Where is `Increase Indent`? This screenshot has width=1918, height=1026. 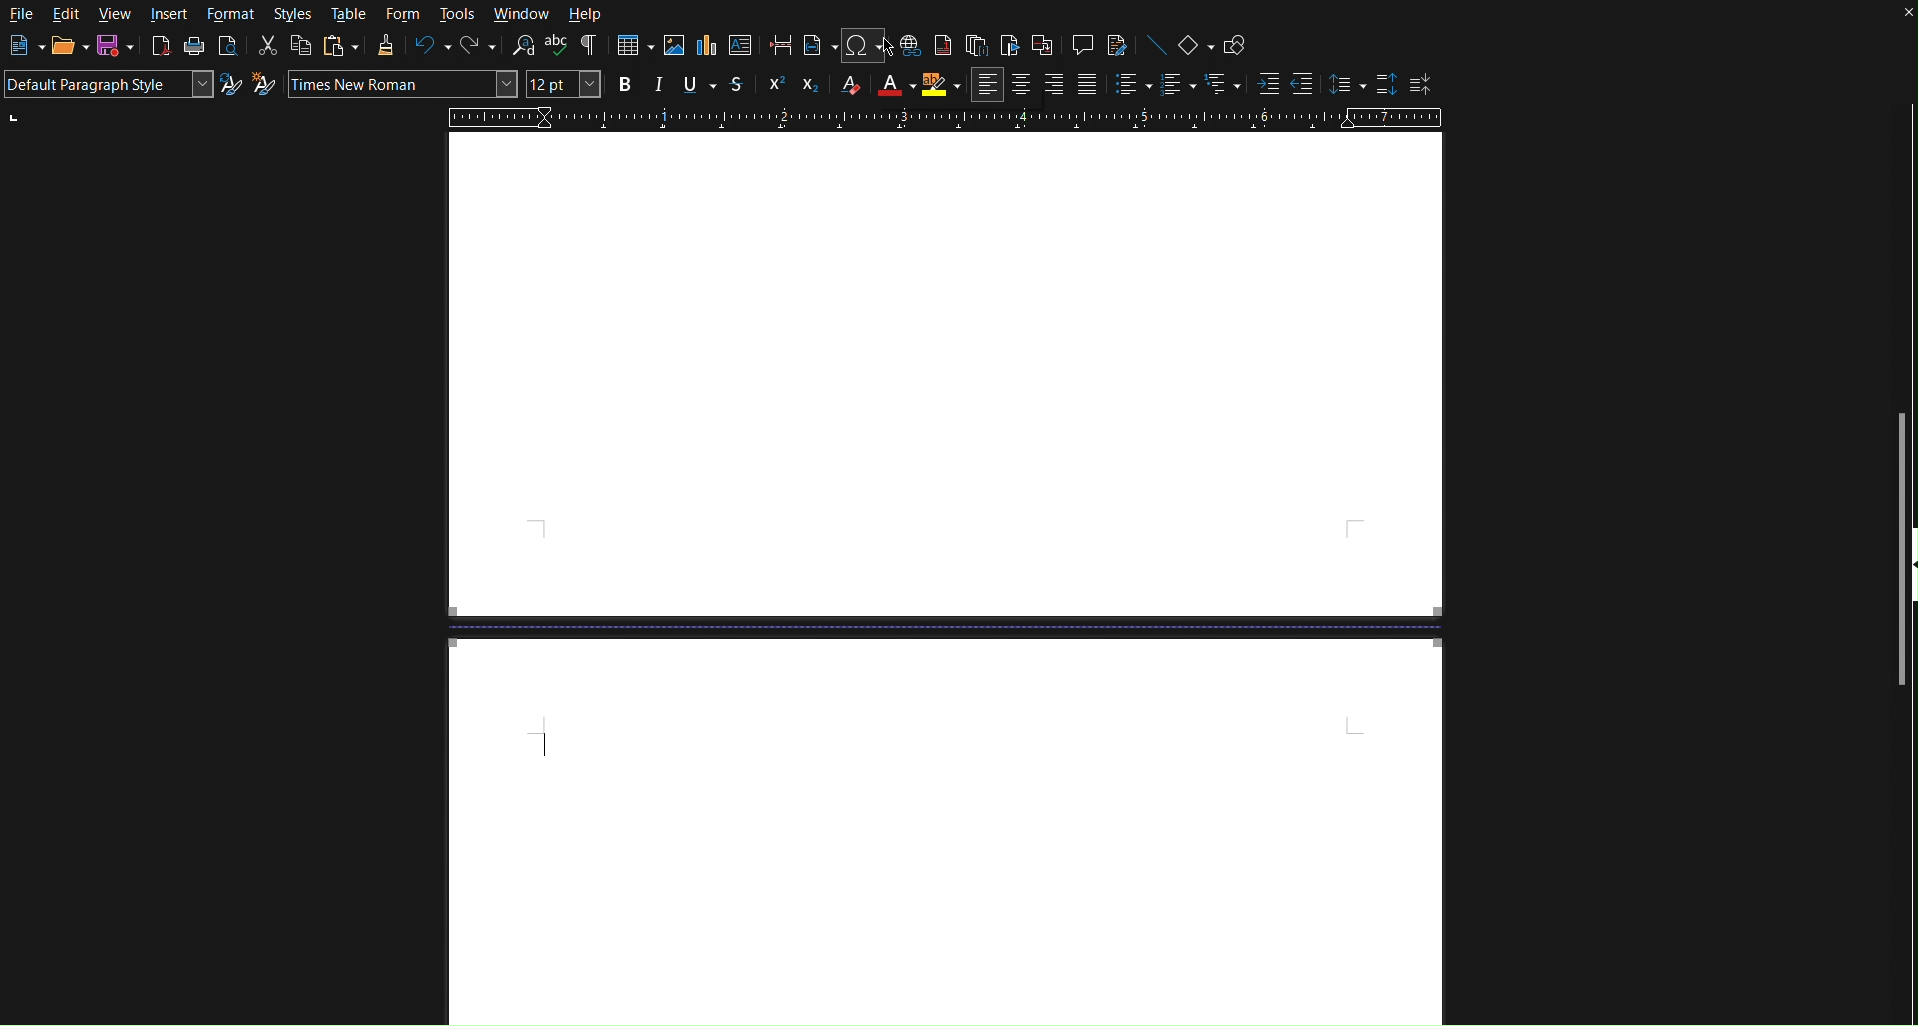 Increase Indent is located at coordinates (1265, 84).